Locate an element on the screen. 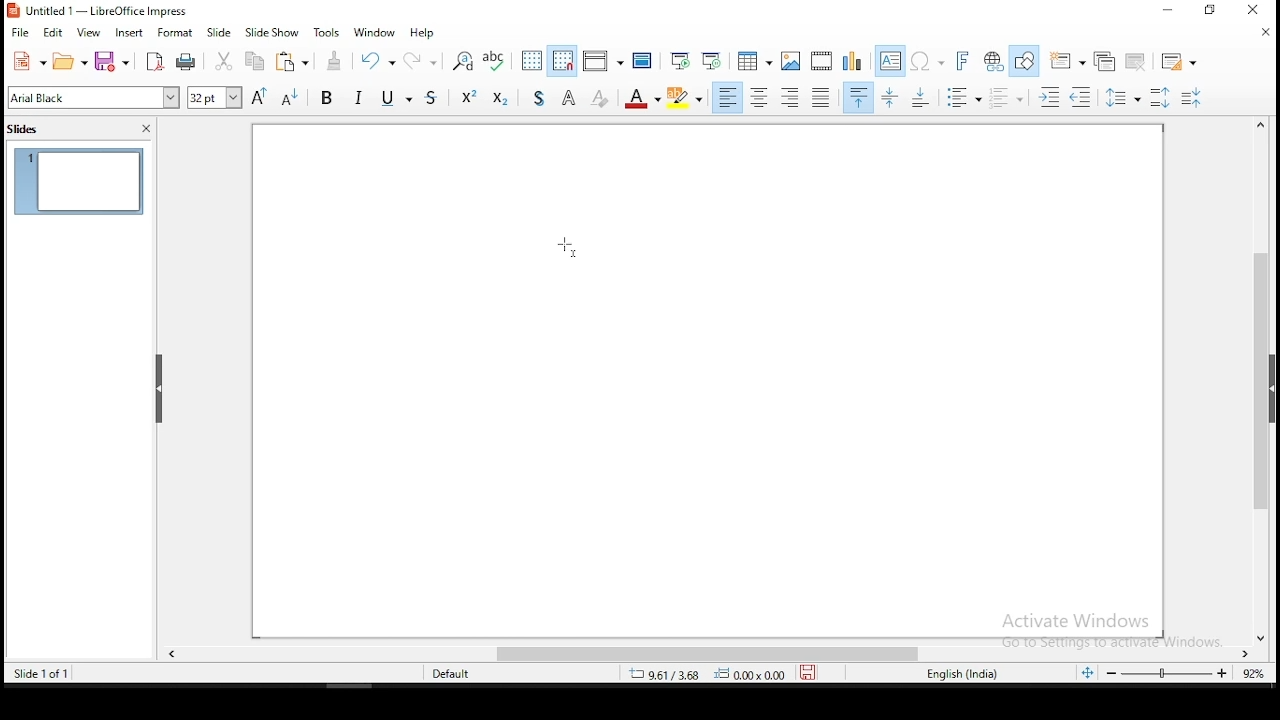  Superscript is located at coordinates (468, 95).